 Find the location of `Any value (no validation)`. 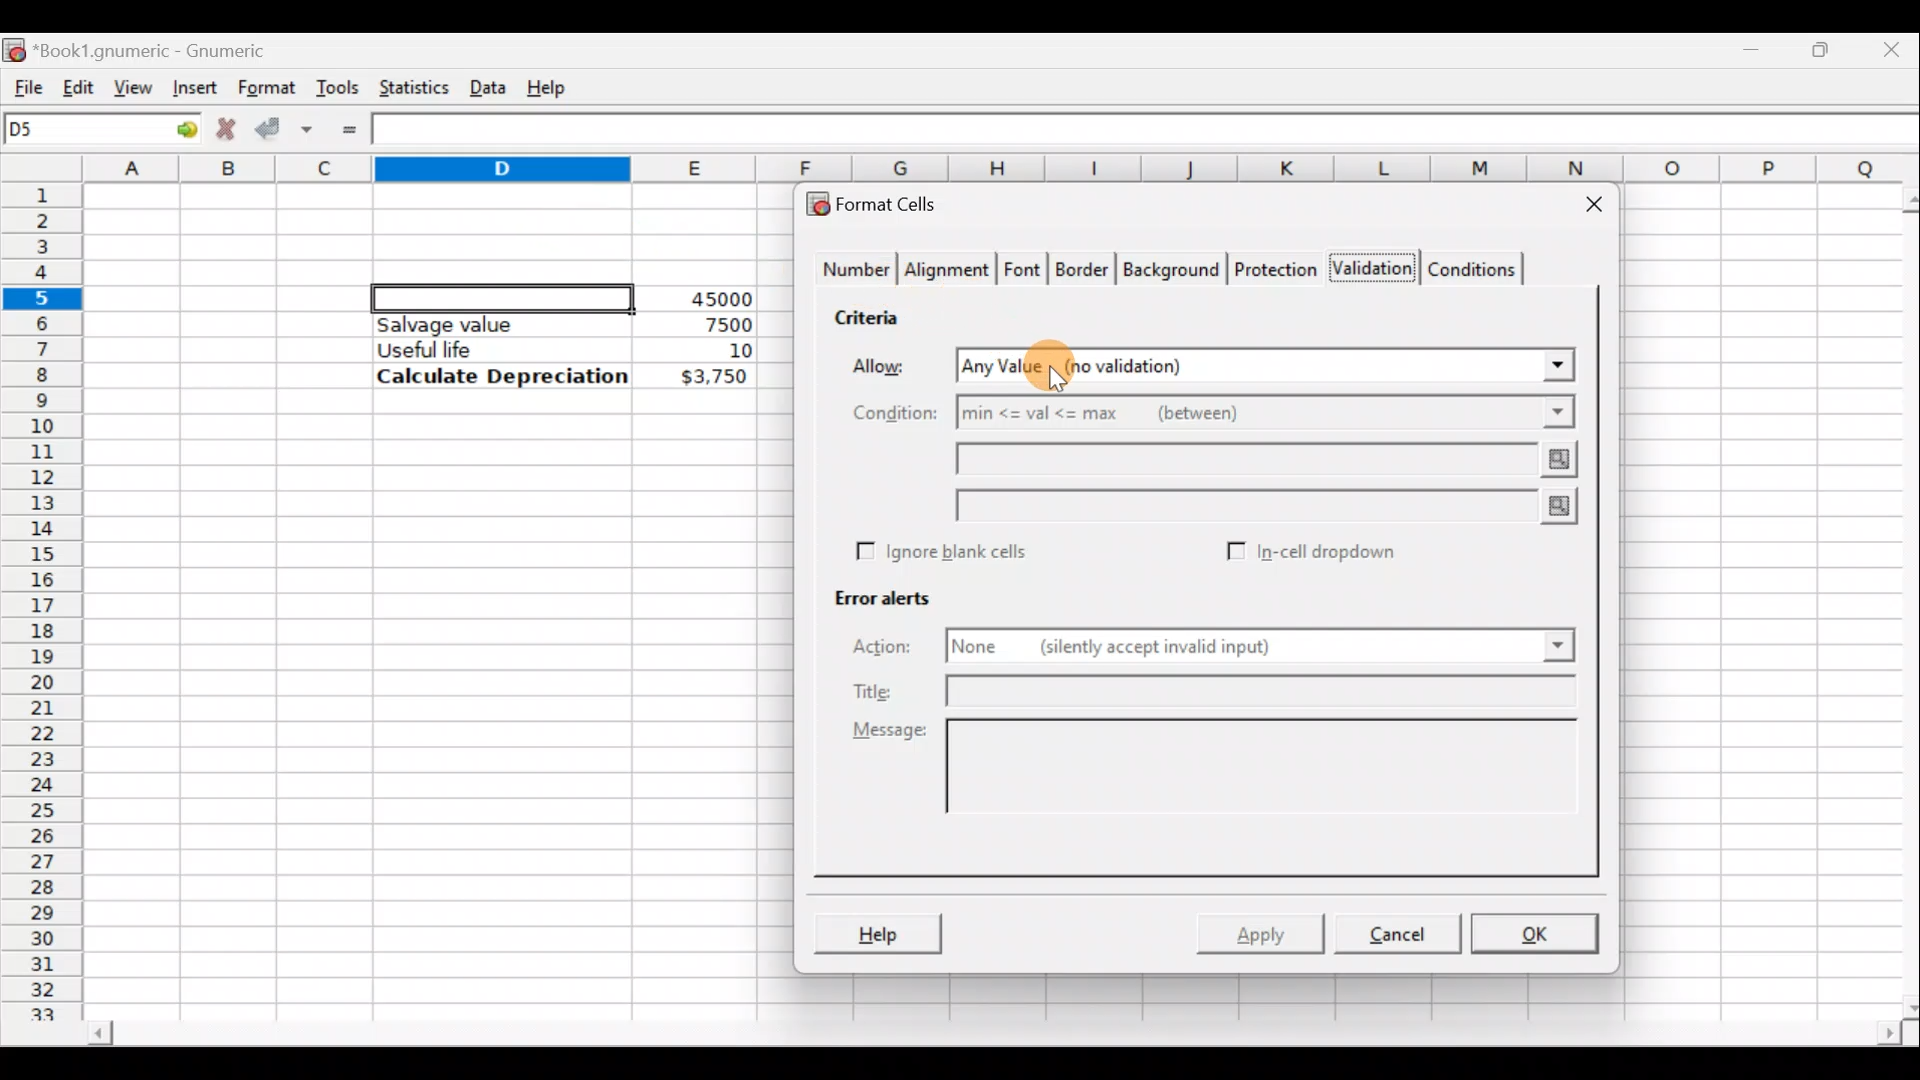

Any value (no validation) is located at coordinates (1225, 365).